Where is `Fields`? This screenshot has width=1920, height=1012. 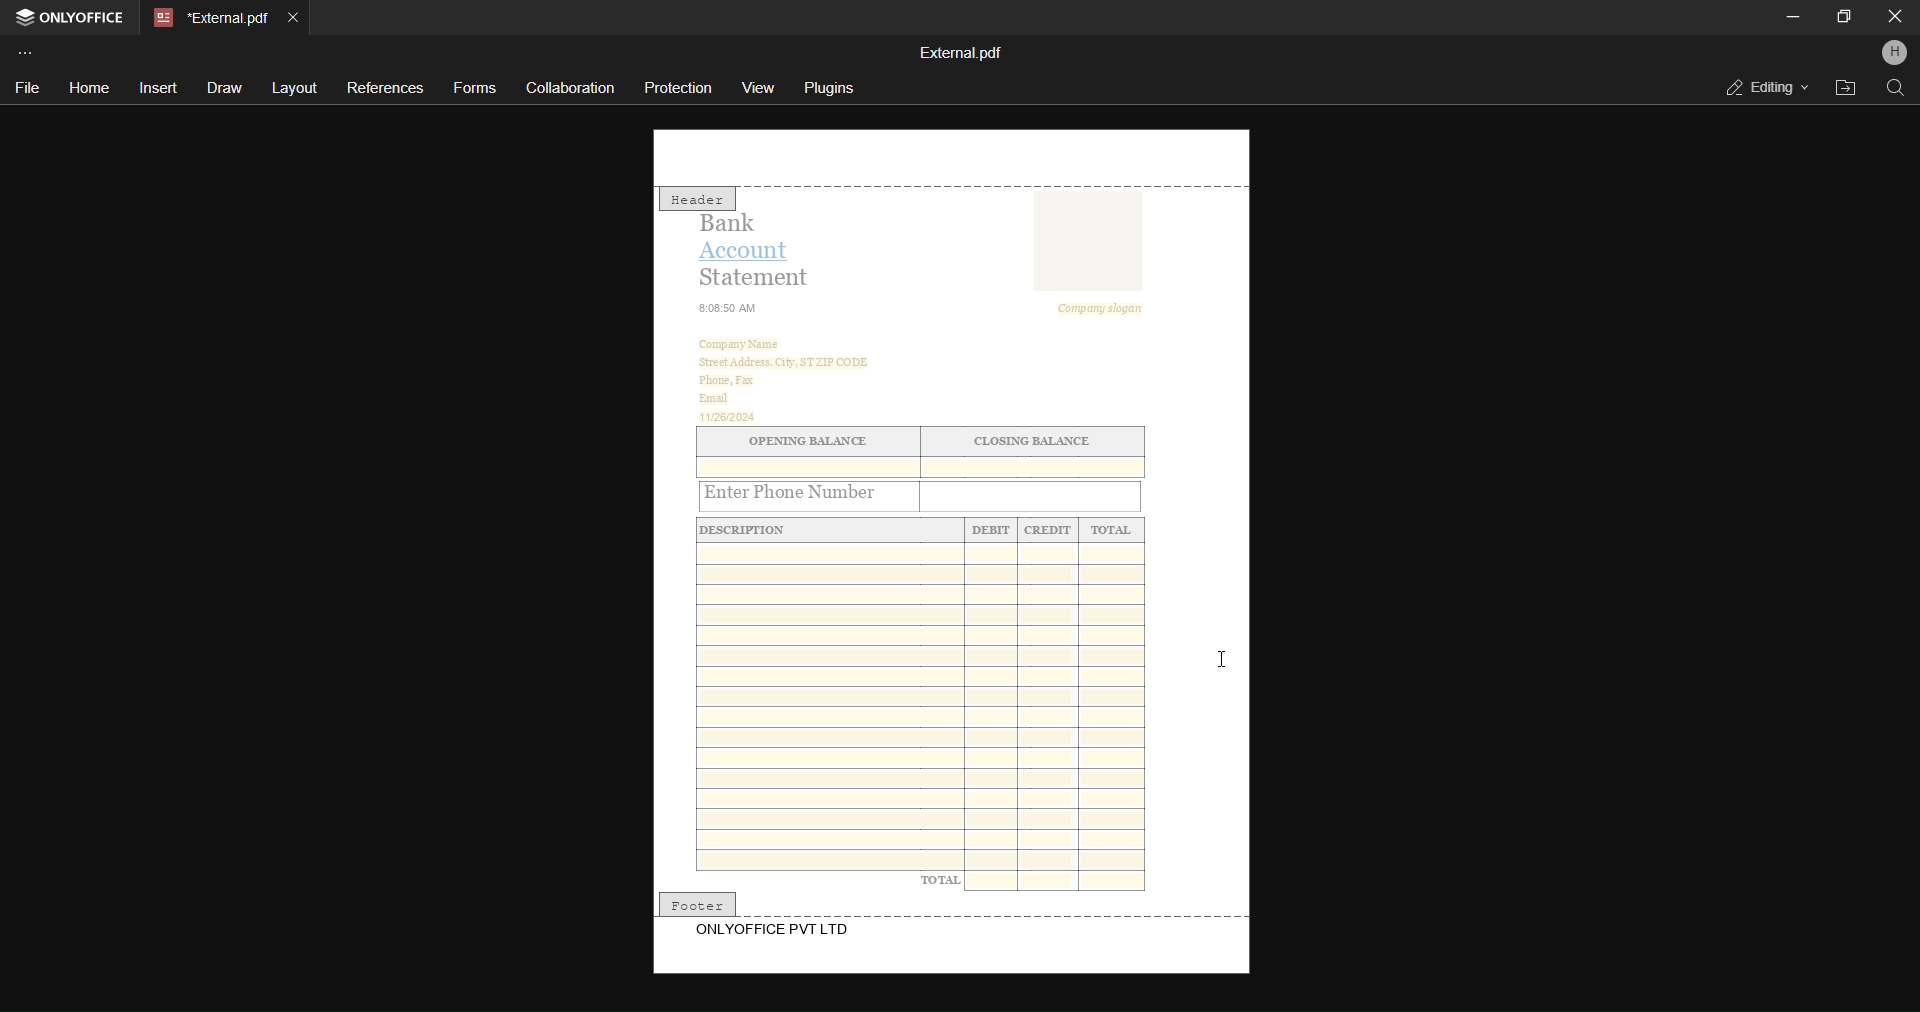 Fields is located at coordinates (1060, 883).